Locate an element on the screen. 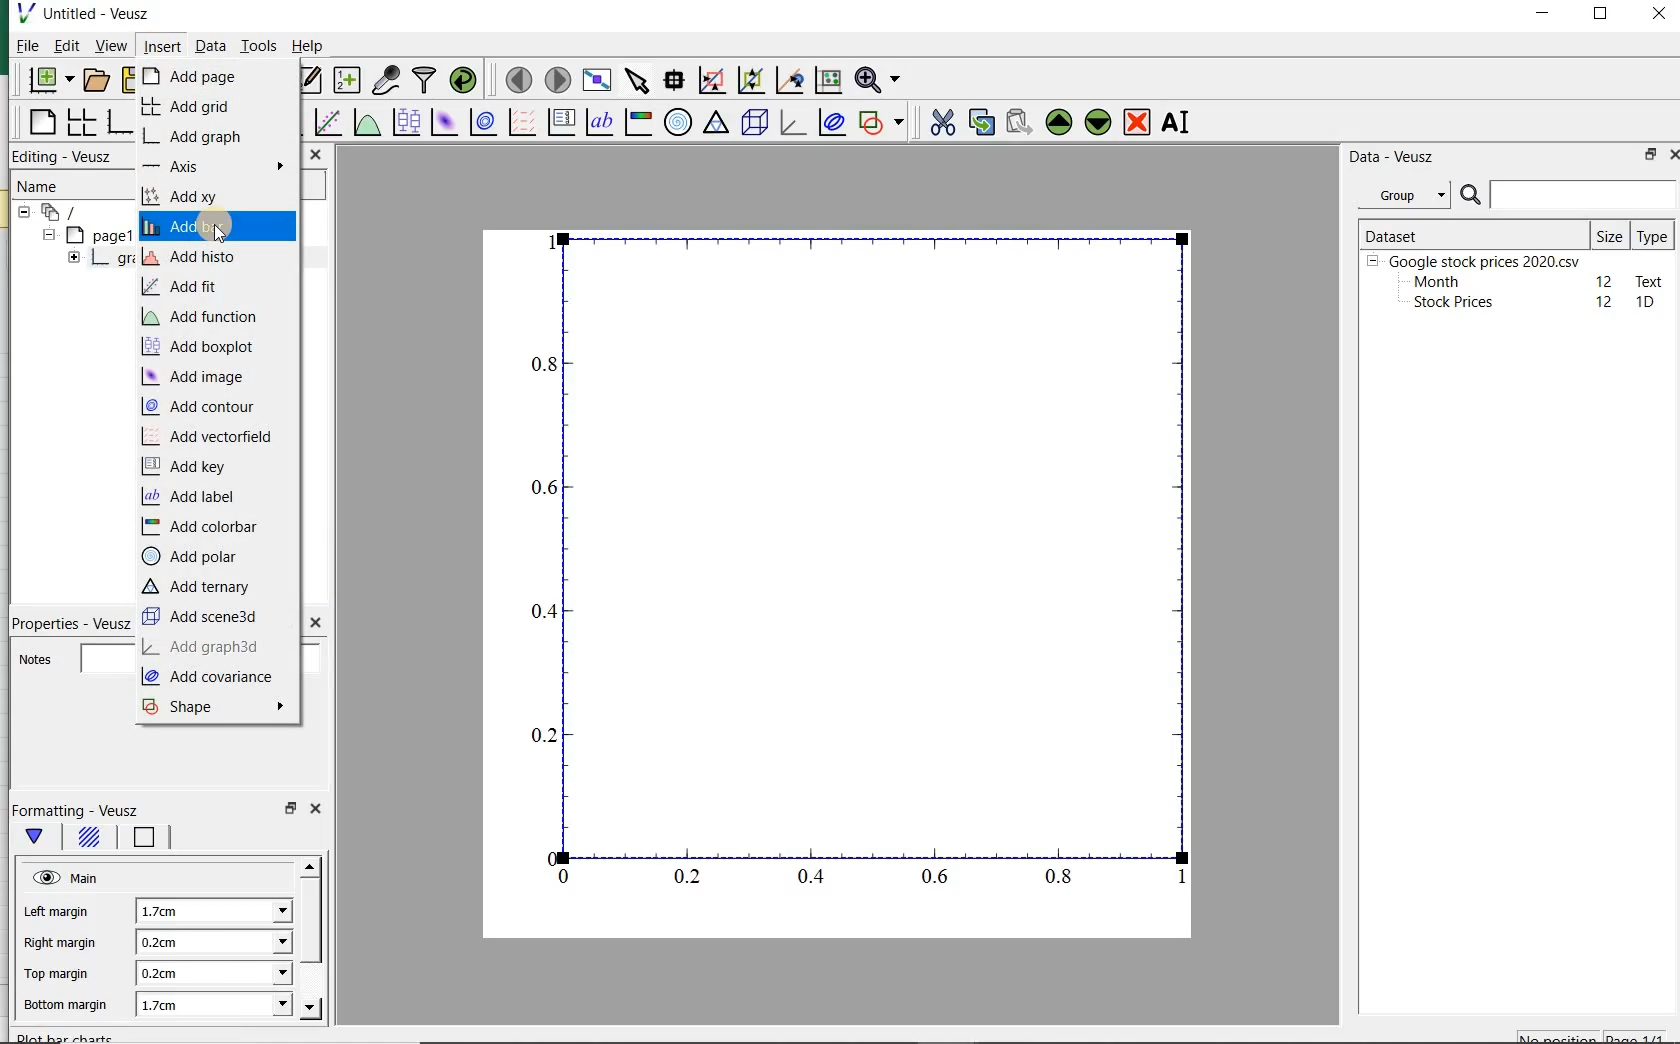  close is located at coordinates (314, 624).